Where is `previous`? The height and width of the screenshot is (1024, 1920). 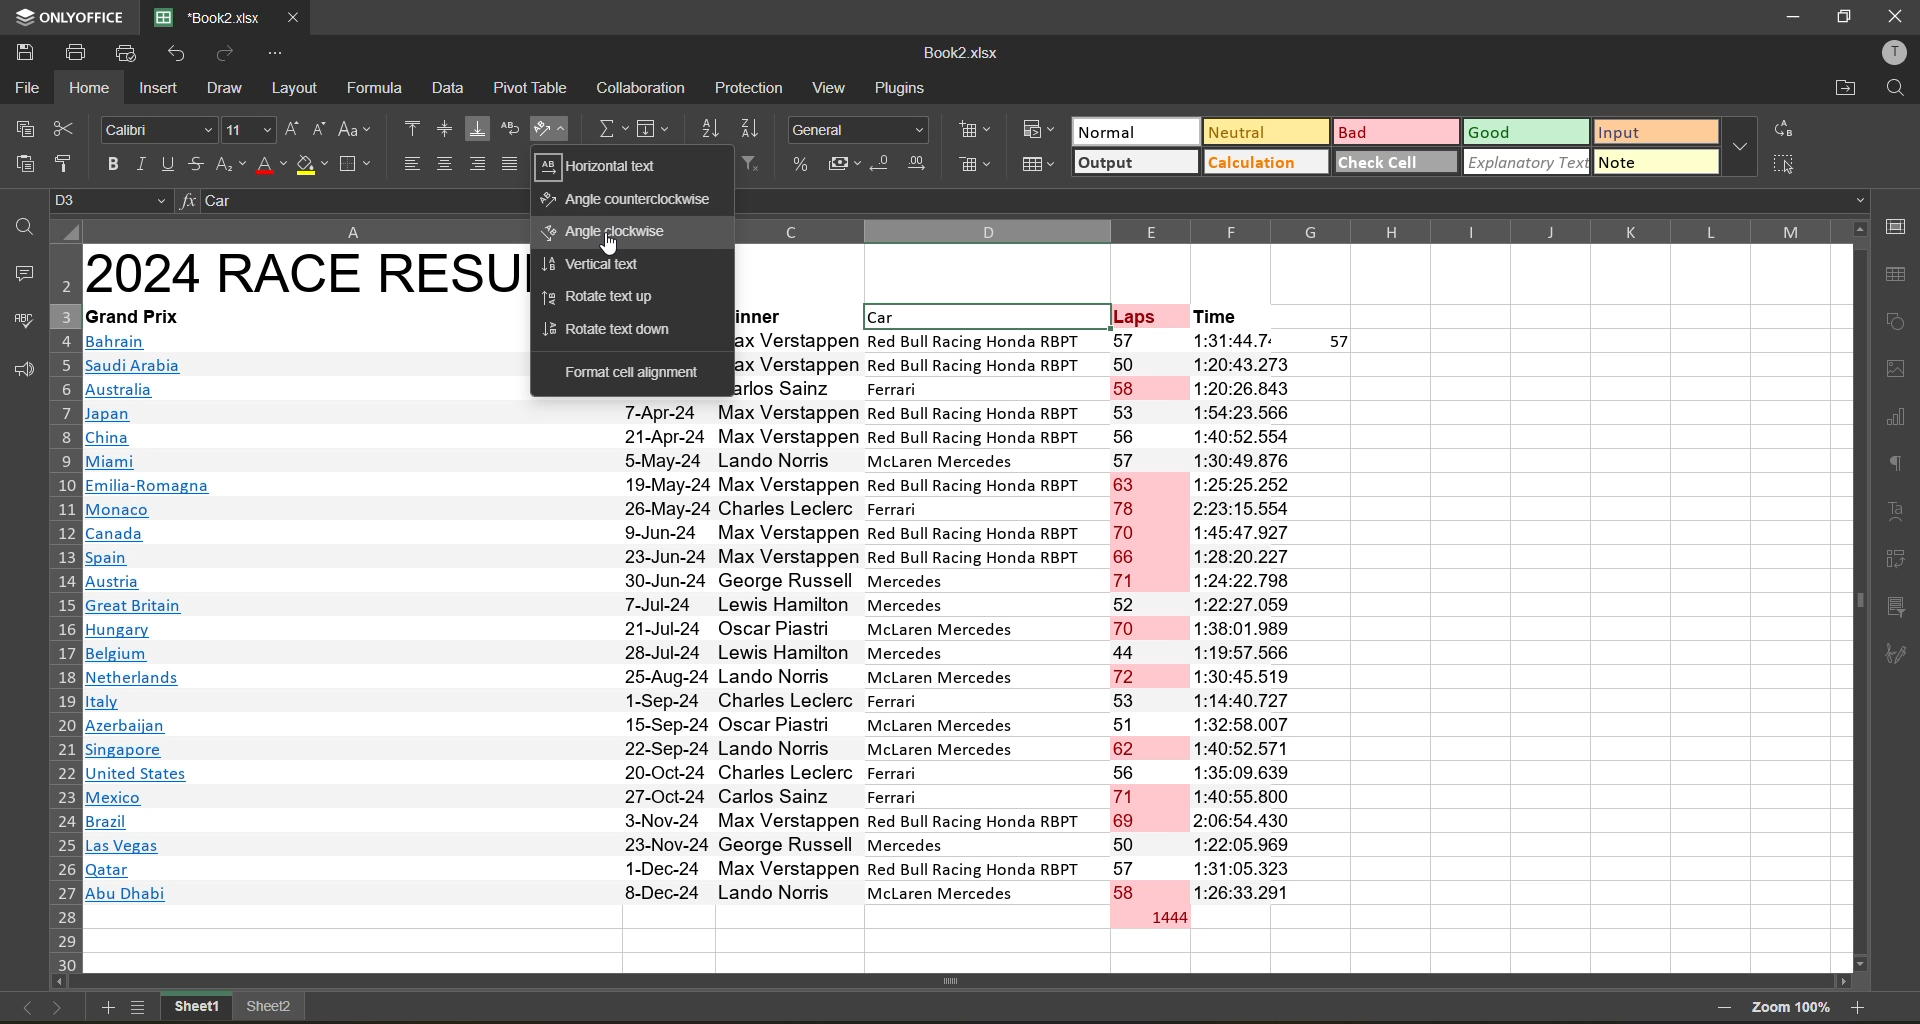 previous is located at coordinates (23, 1006).